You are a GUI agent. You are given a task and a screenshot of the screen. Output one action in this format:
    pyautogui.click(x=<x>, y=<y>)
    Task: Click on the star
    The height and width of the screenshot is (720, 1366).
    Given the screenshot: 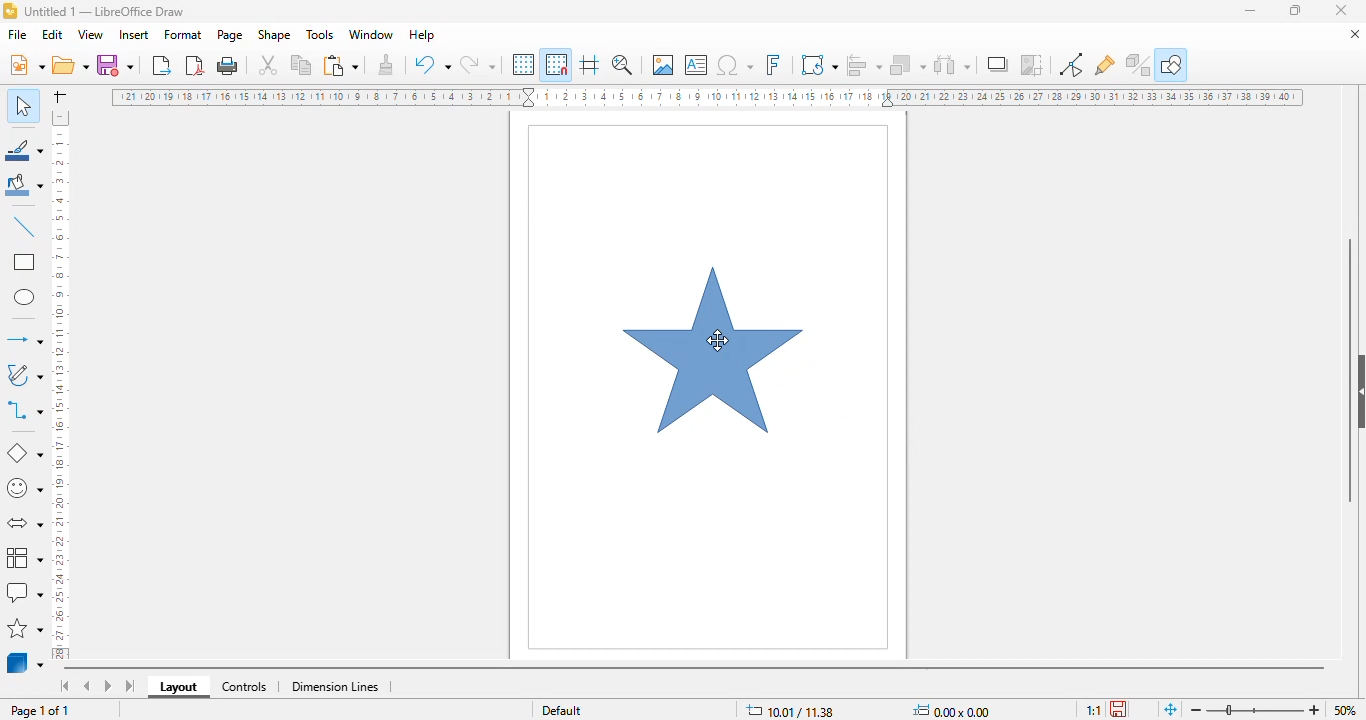 What is the action you would take?
    pyautogui.click(x=714, y=350)
    